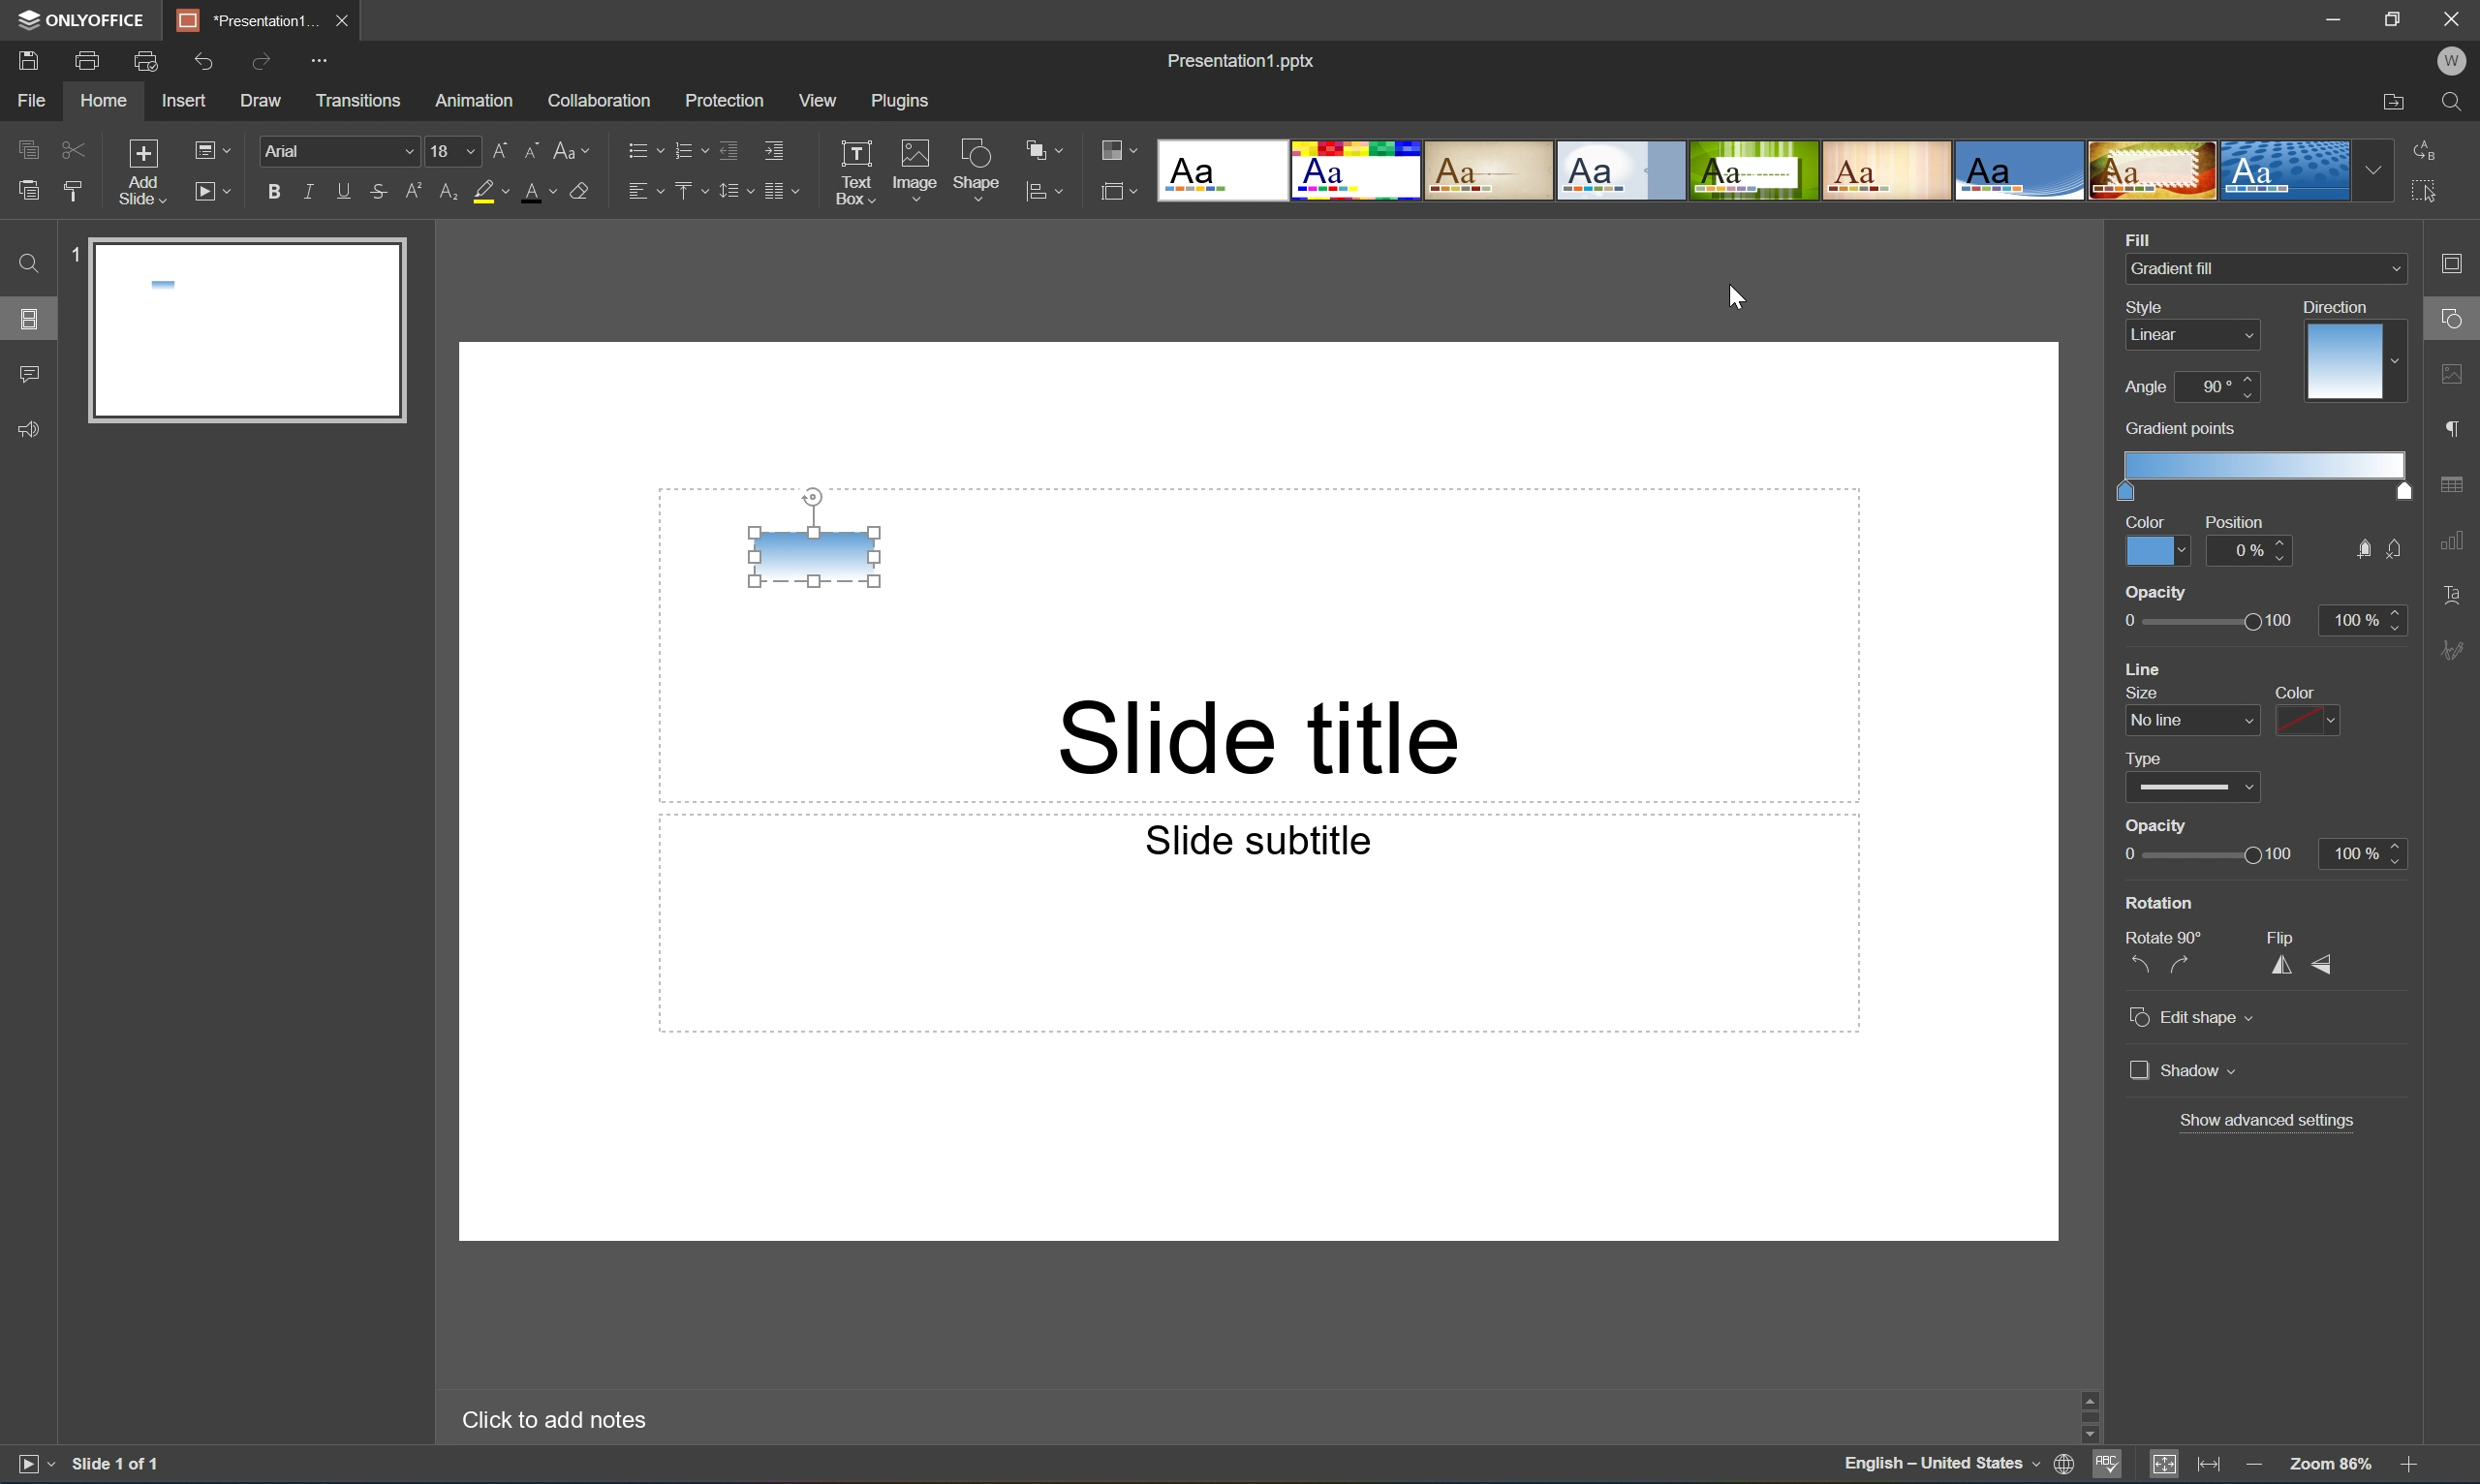 The height and width of the screenshot is (1484, 2480). What do you see at coordinates (688, 149) in the screenshot?
I see `Numbering` at bounding box center [688, 149].